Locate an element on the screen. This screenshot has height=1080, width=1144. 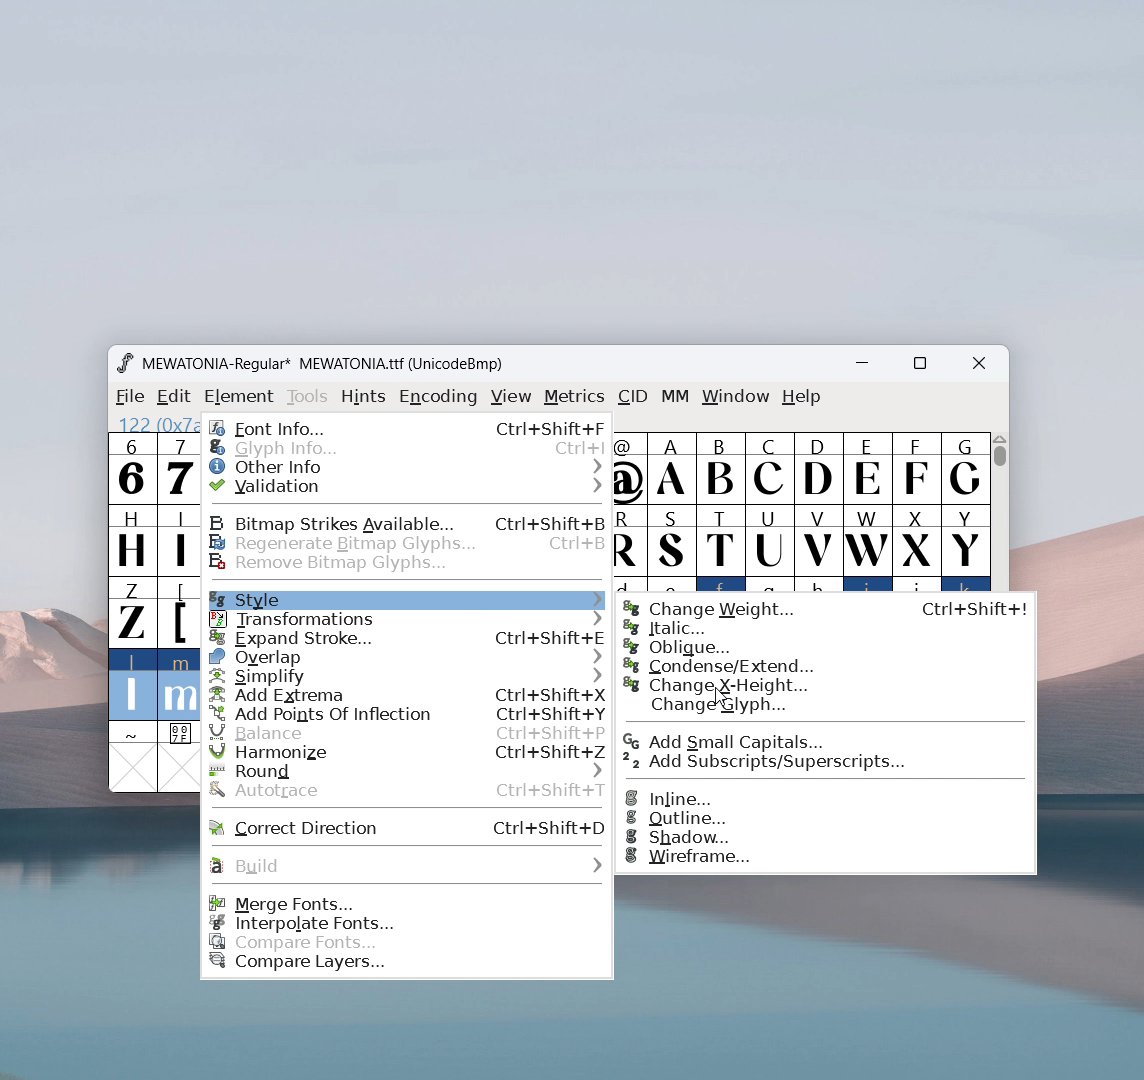
D is located at coordinates (817, 467).